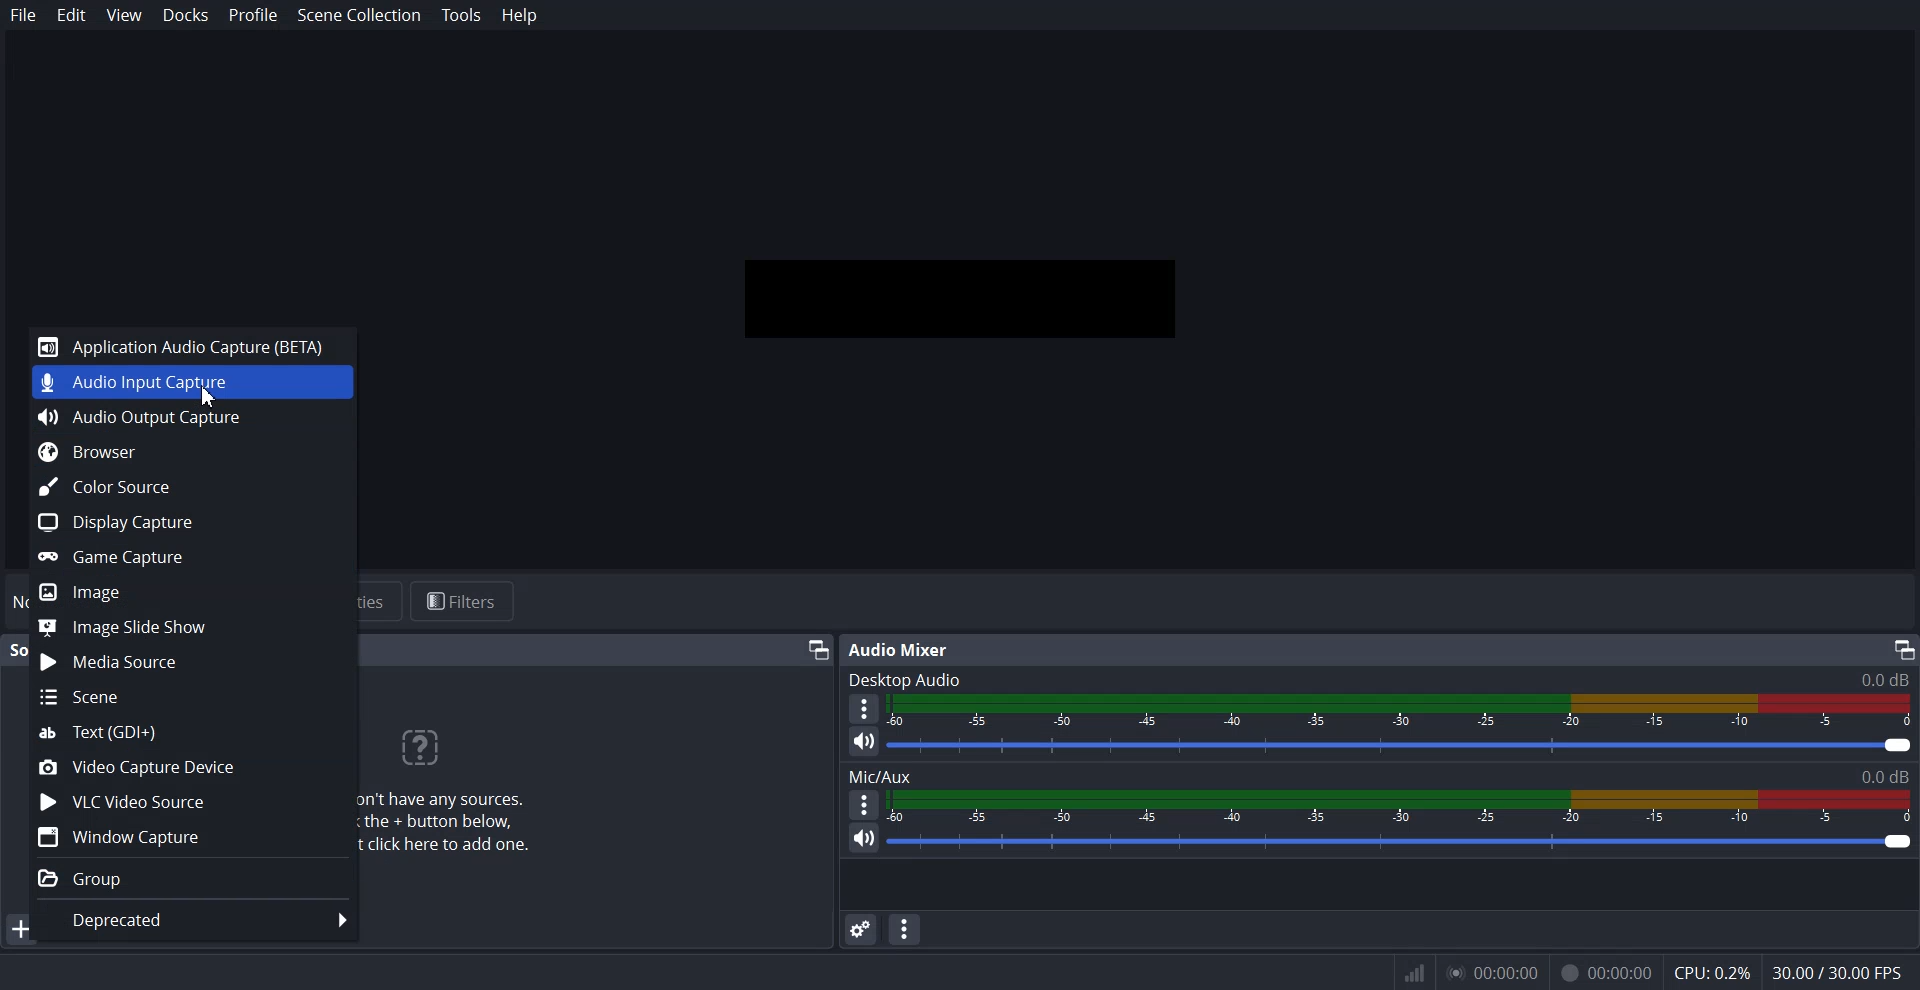 Image resolution: width=1920 pixels, height=990 pixels. I want to click on Text, so click(1378, 774).